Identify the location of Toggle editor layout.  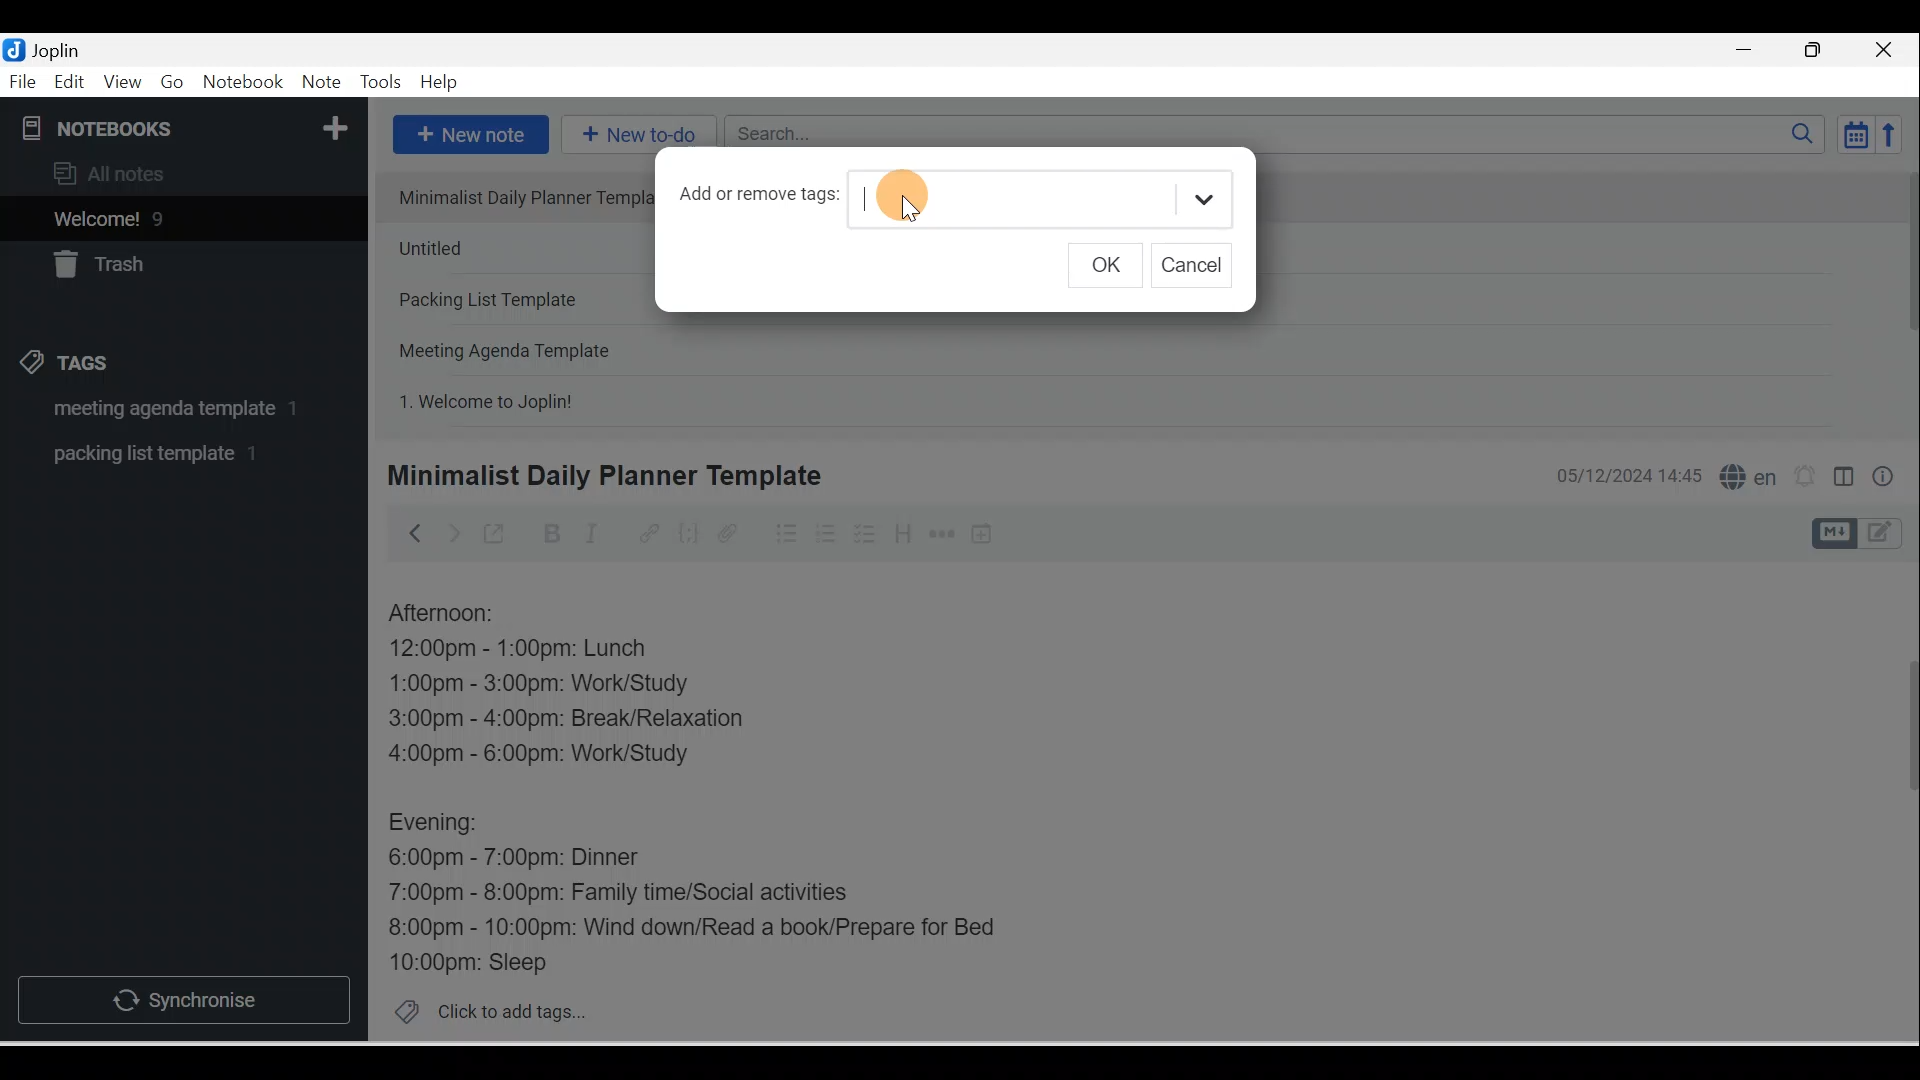
(1864, 534).